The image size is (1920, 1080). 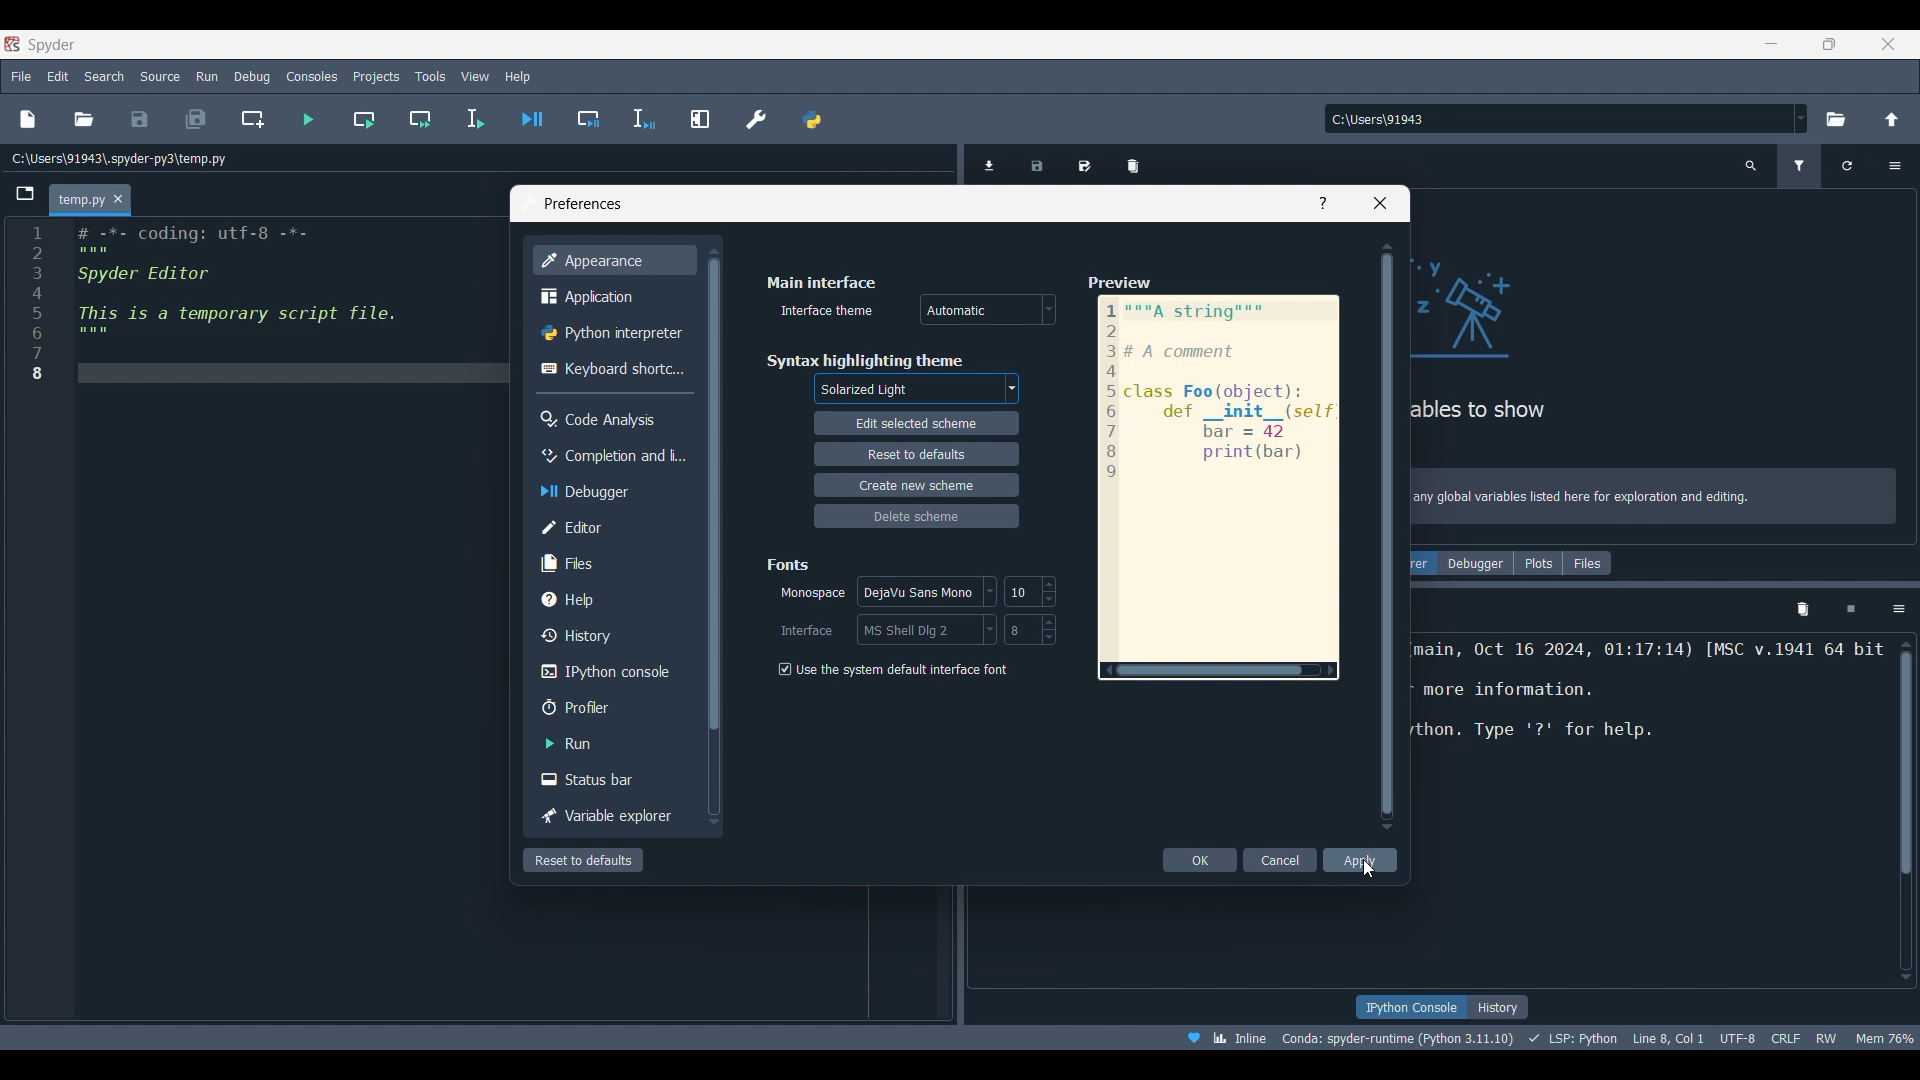 What do you see at coordinates (1799, 166) in the screenshot?
I see `Filter variables` at bounding box center [1799, 166].